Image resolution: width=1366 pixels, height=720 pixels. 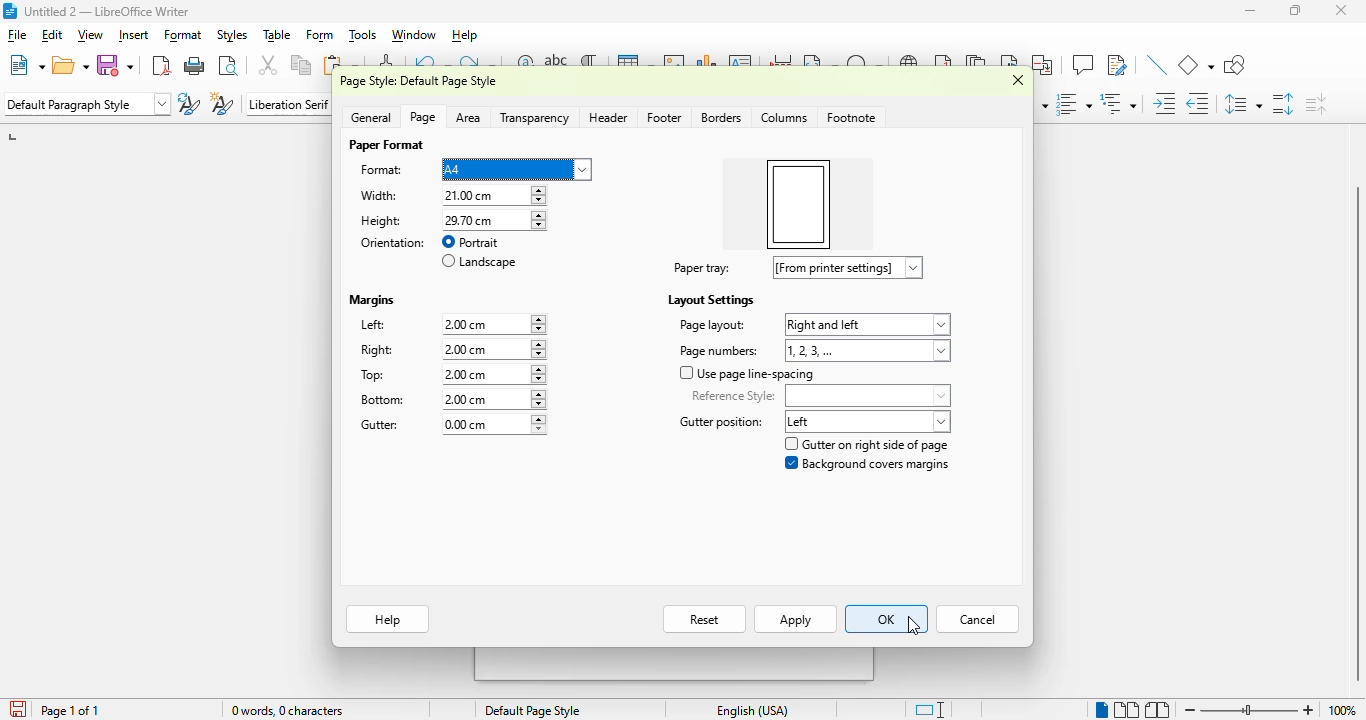 What do you see at coordinates (792, 268) in the screenshot?
I see `paper tray: [from printer settings]` at bounding box center [792, 268].